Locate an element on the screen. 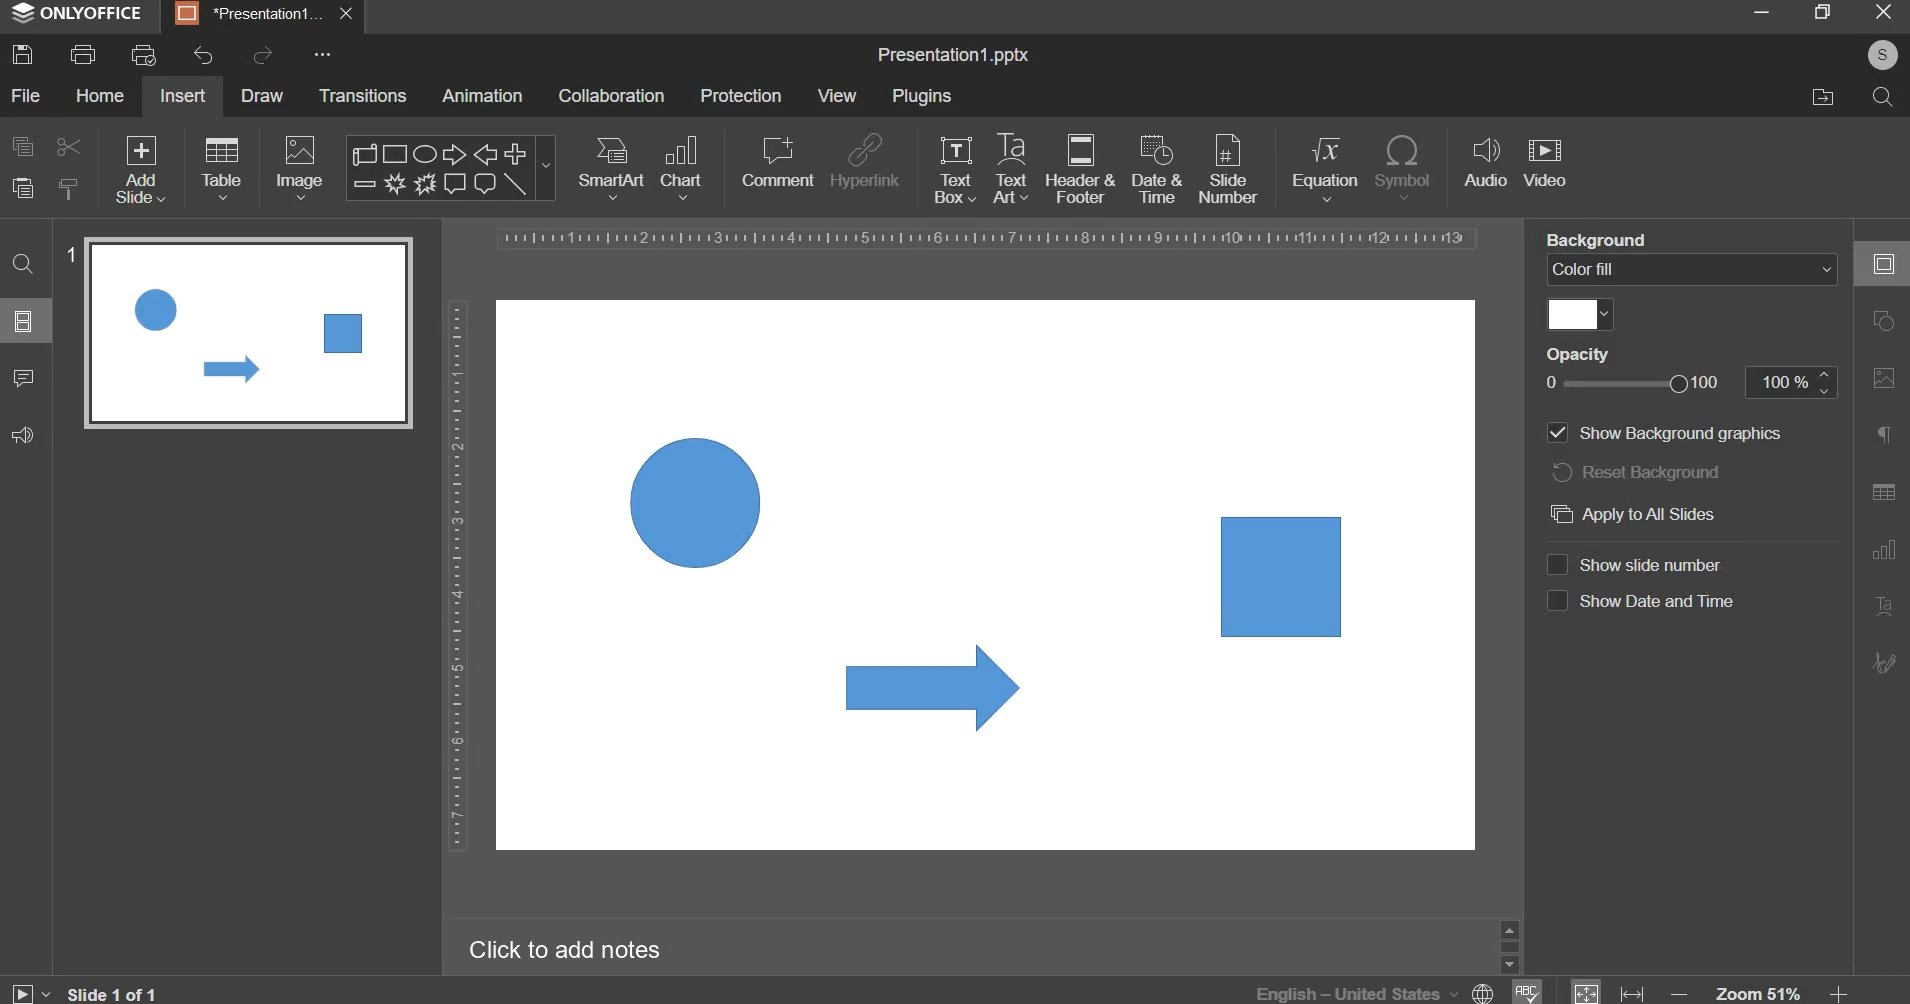  insert is located at coordinates (183, 95).